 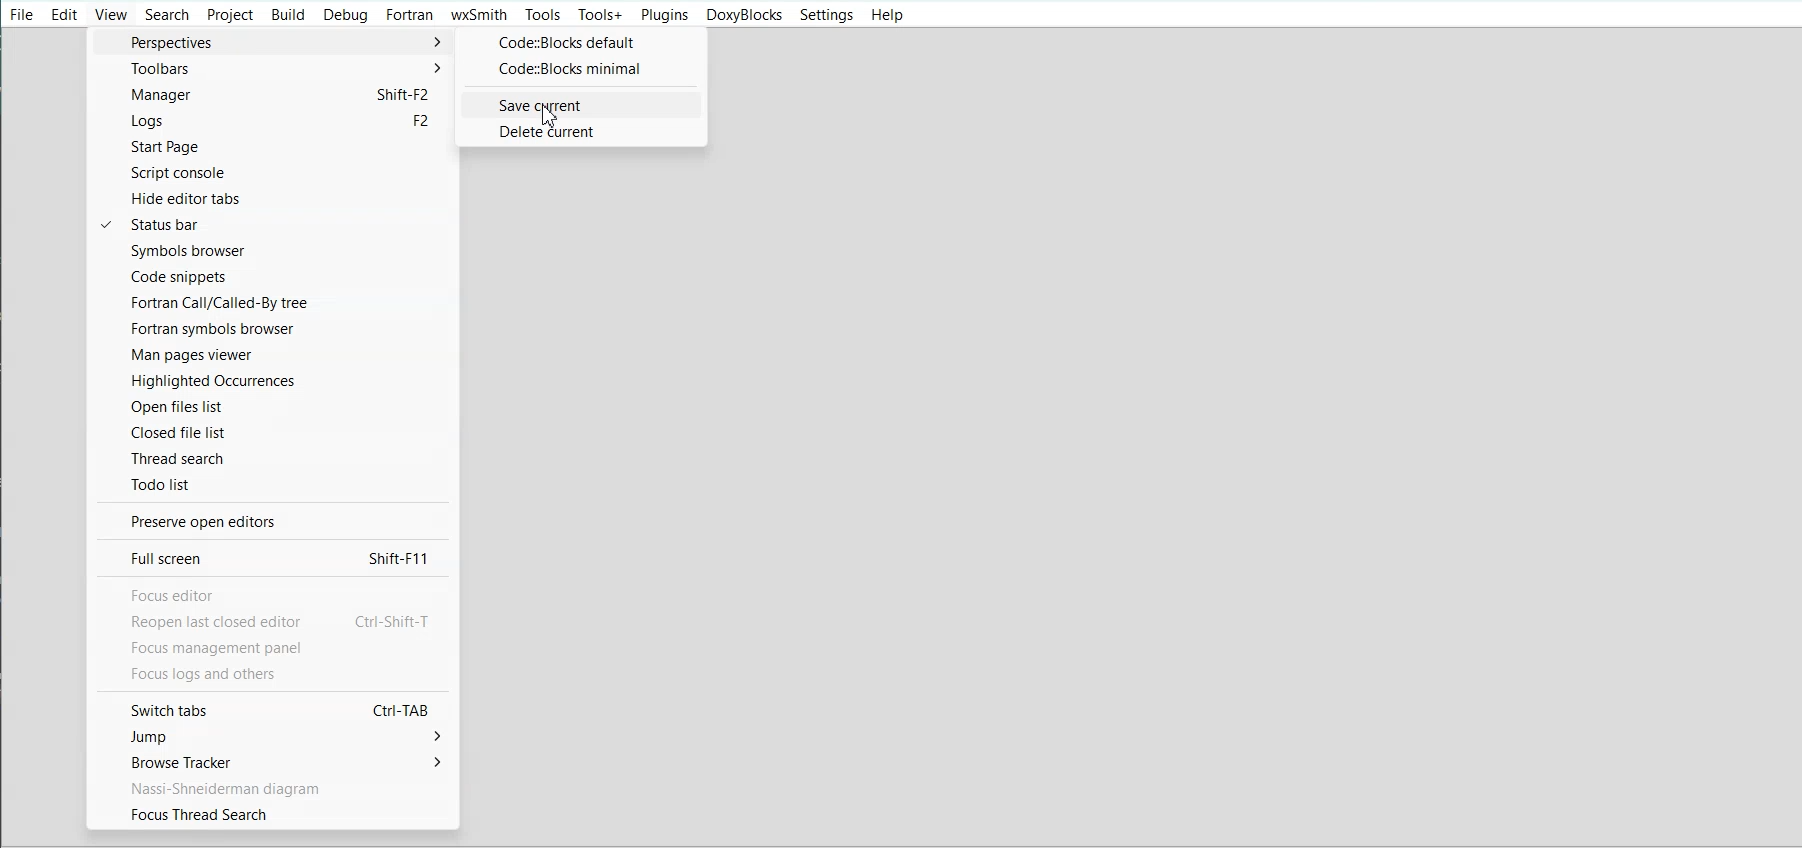 I want to click on Code:: Blocks minimal, so click(x=579, y=71).